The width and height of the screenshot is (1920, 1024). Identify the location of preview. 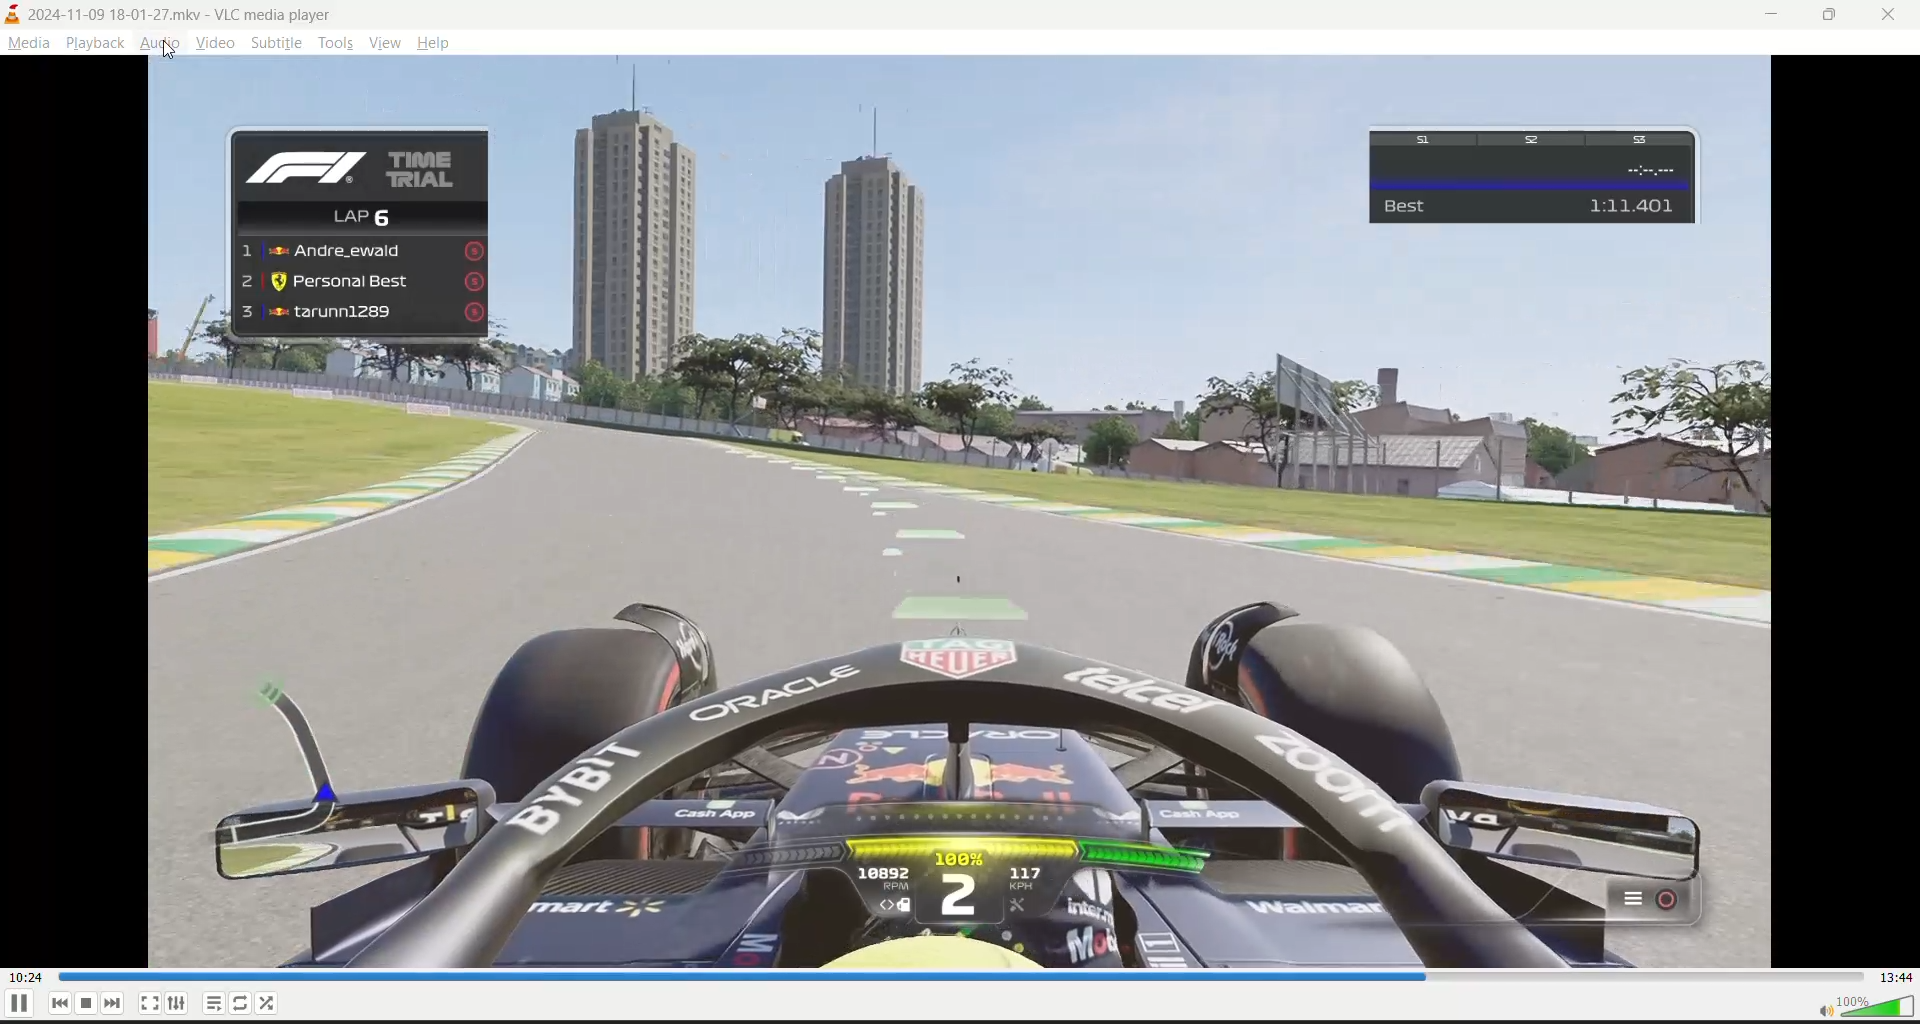
(322, 359).